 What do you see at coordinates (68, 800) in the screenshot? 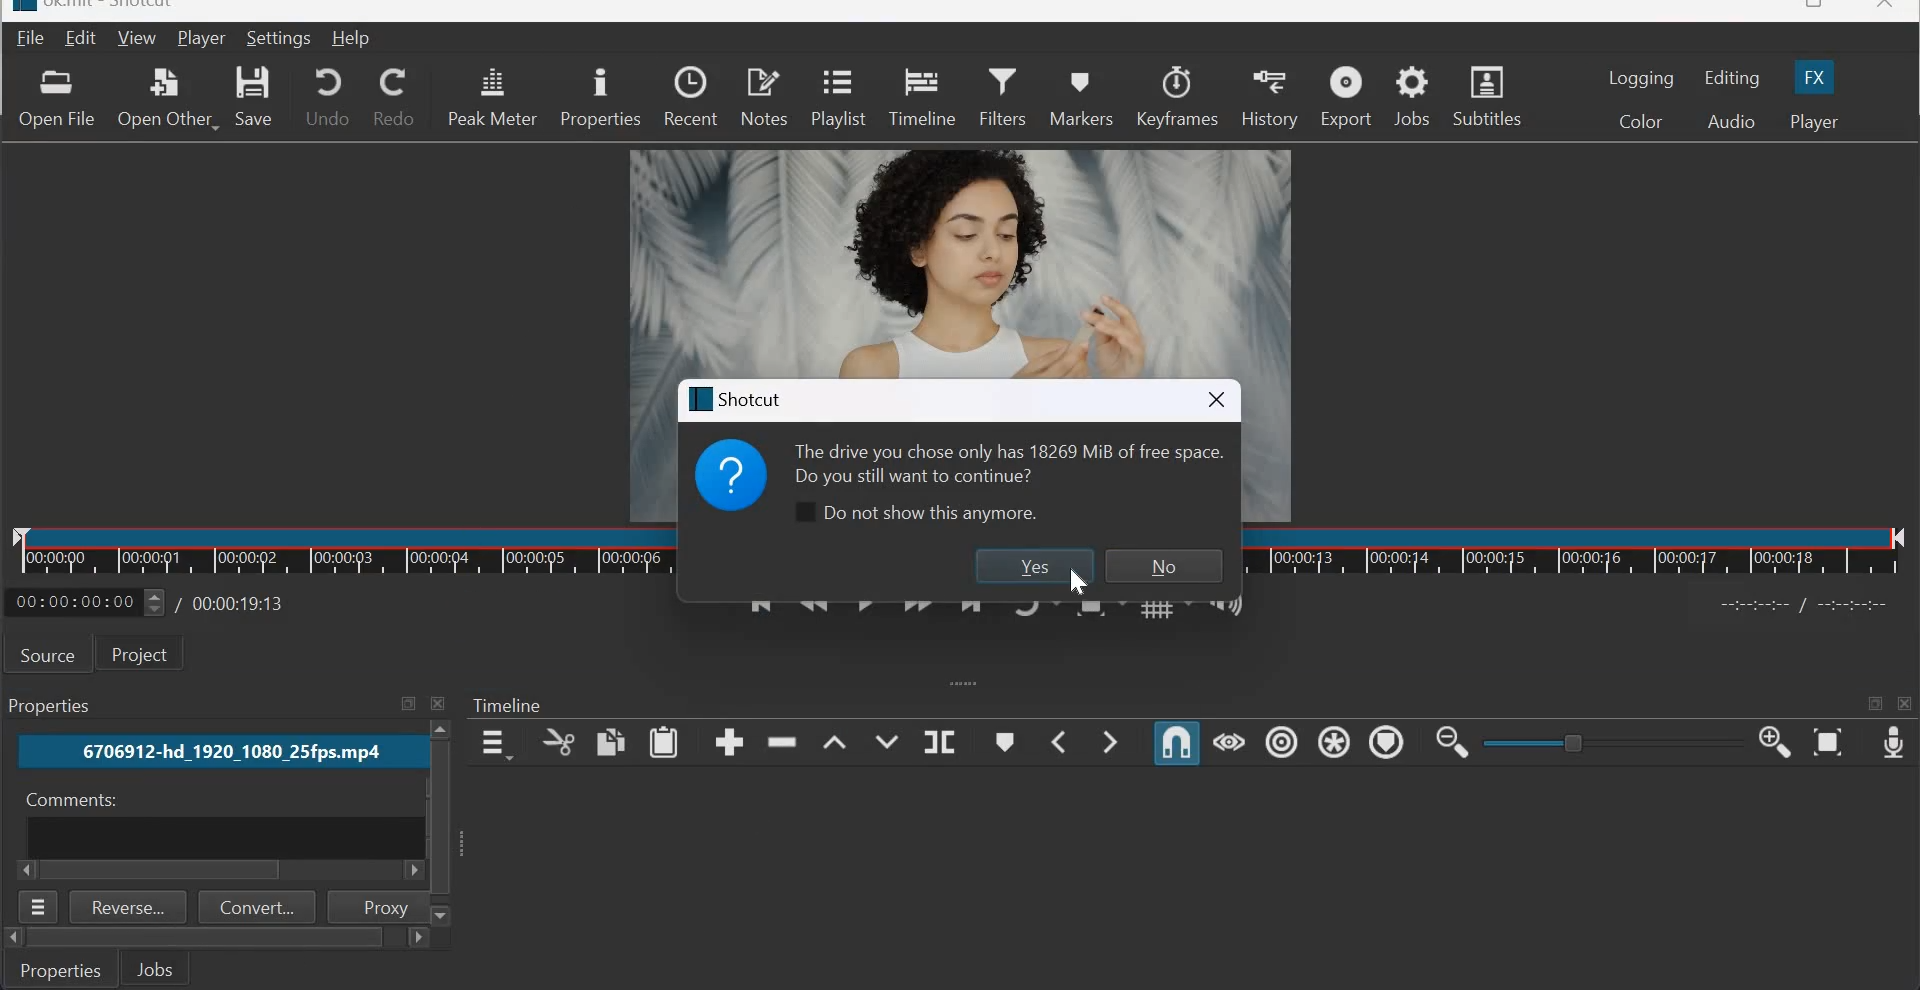
I see `comments:` at bounding box center [68, 800].